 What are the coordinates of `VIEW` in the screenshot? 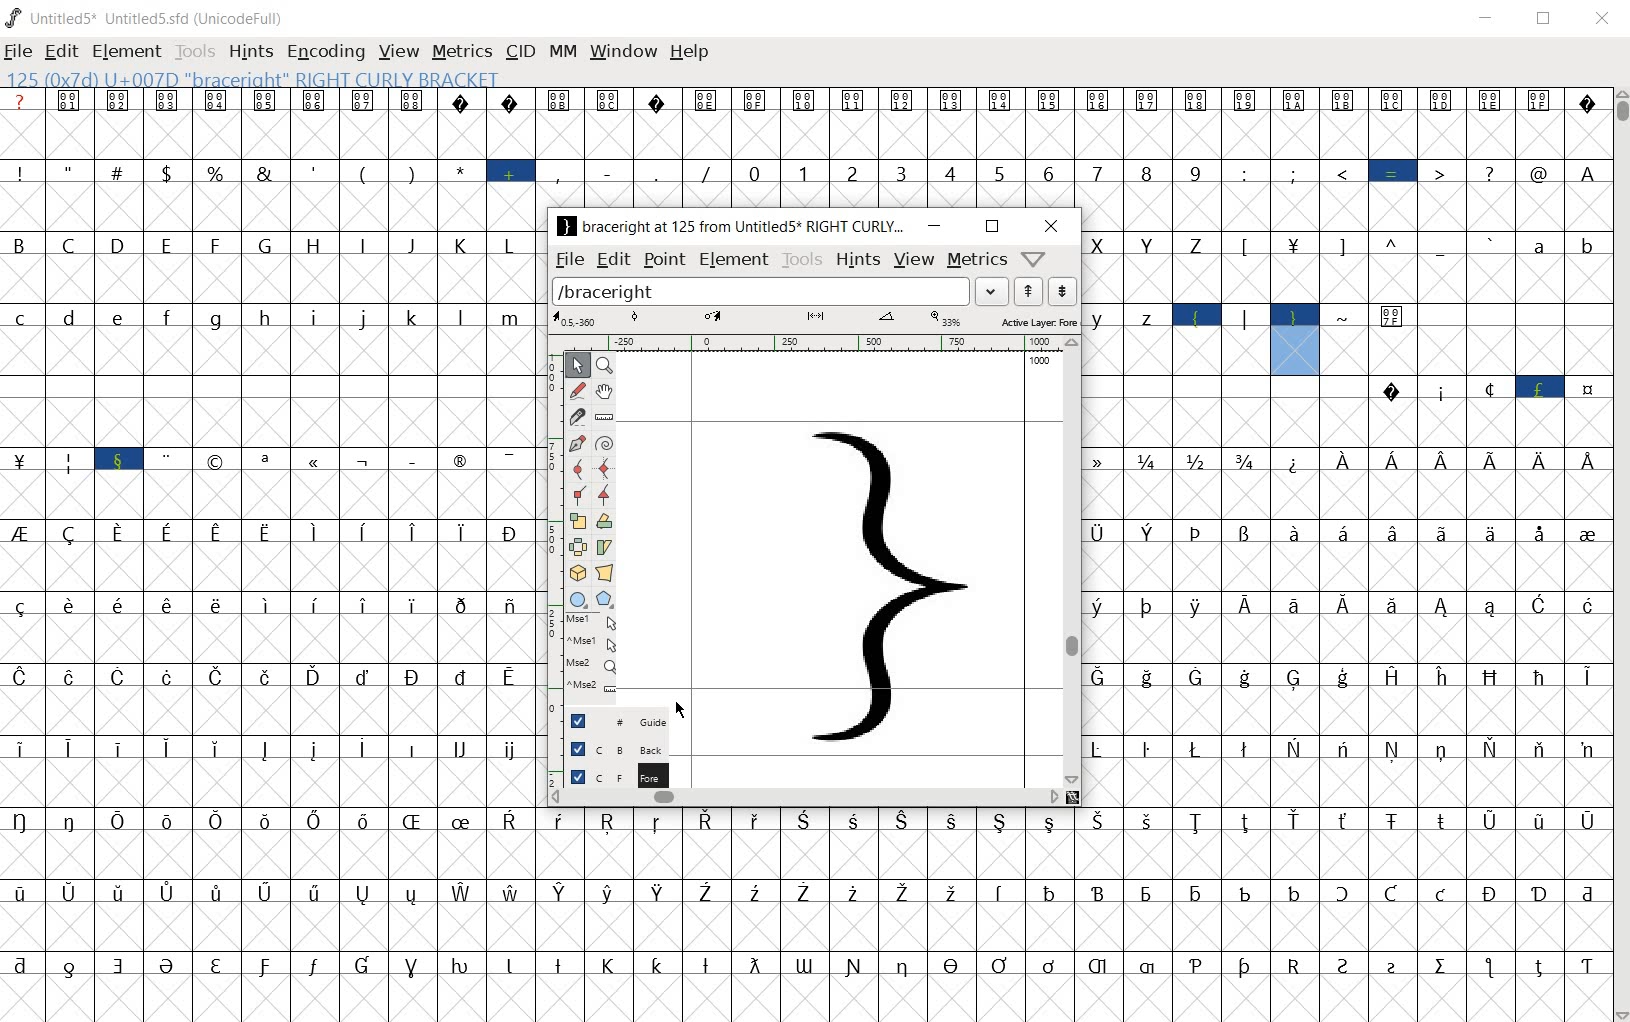 It's located at (396, 50).